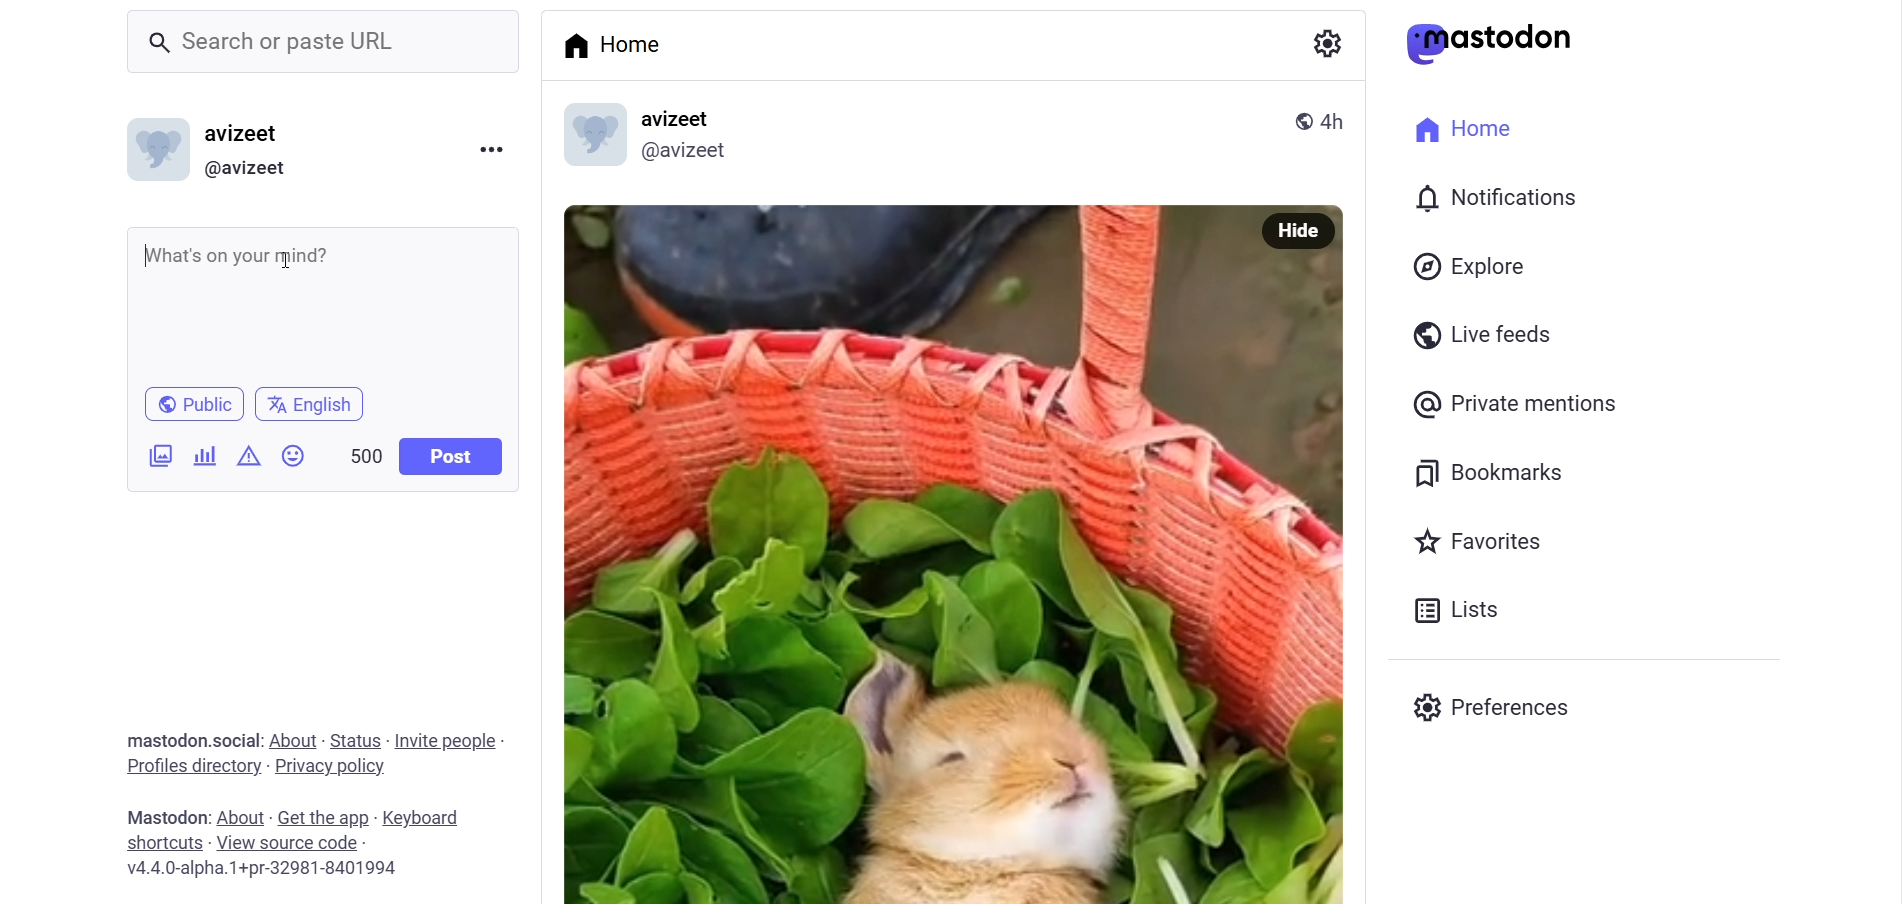  Describe the element at coordinates (1498, 194) in the screenshot. I see `Notification` at that location.